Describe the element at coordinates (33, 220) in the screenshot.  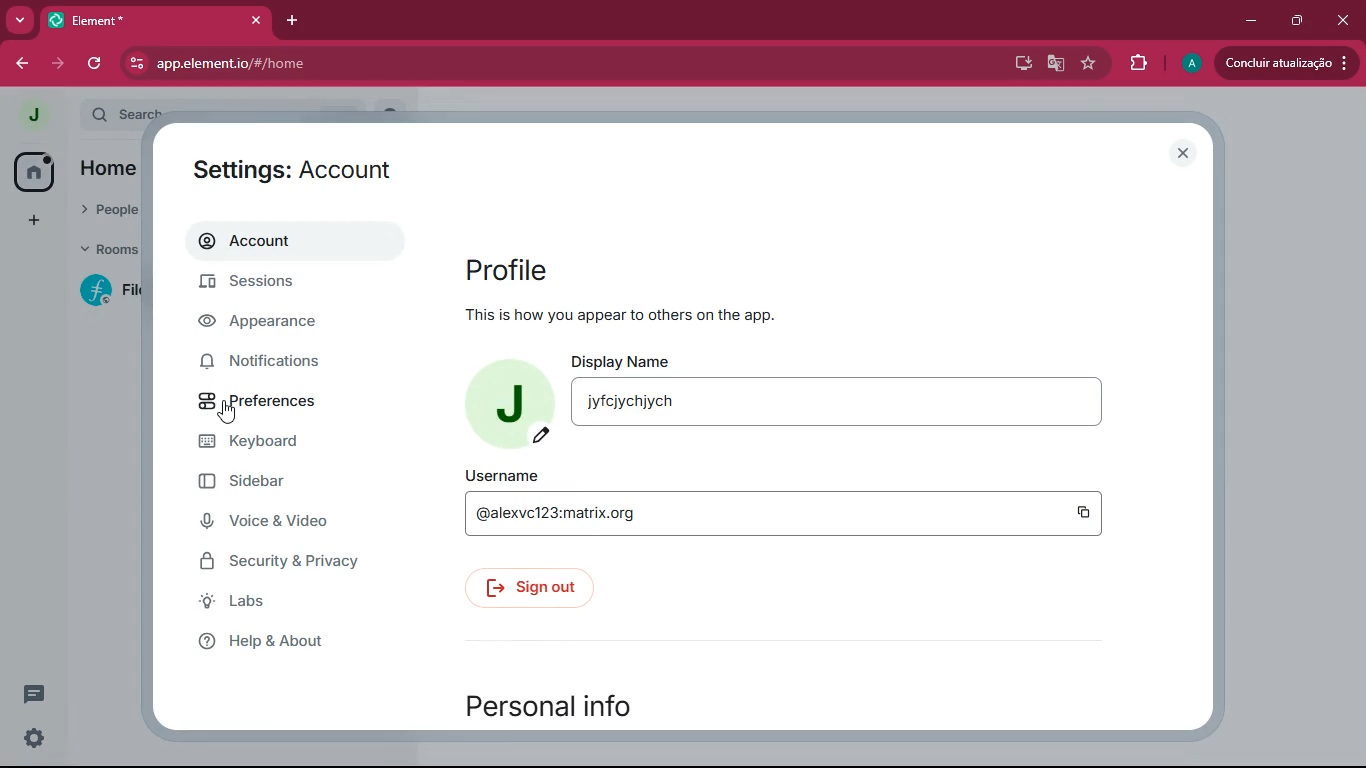
I see `add` at that location.